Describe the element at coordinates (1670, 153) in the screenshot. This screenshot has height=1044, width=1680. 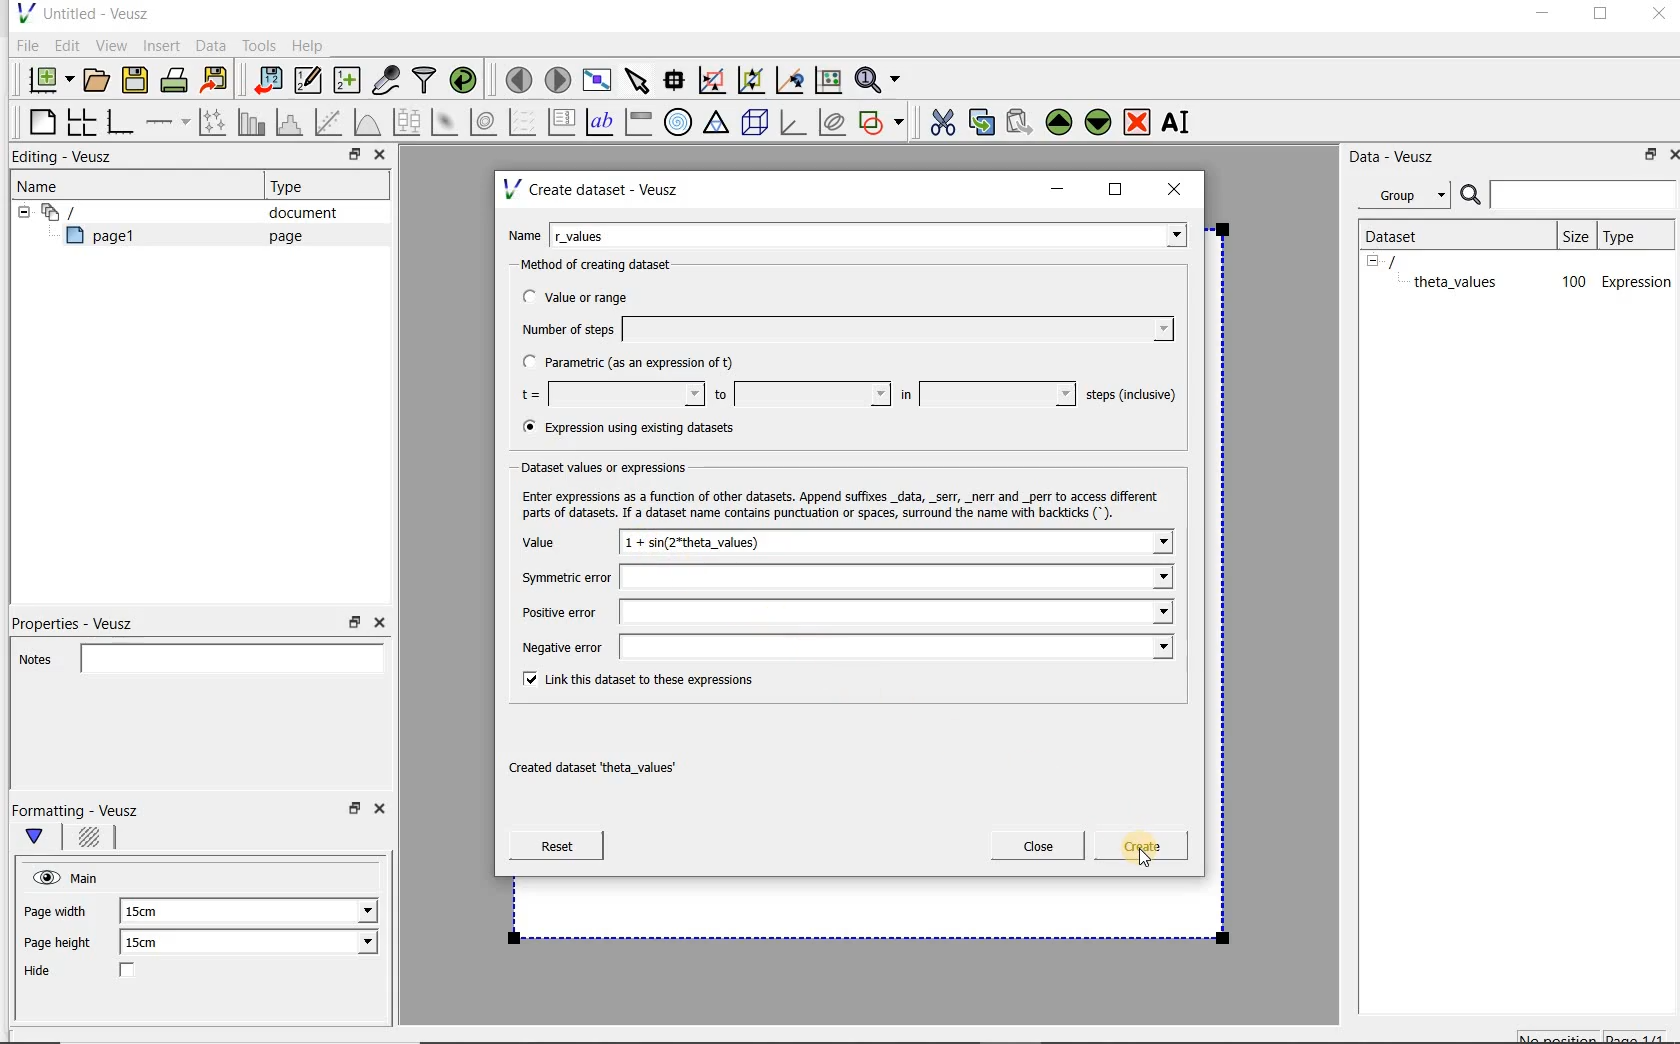
I see `Close` at that location.